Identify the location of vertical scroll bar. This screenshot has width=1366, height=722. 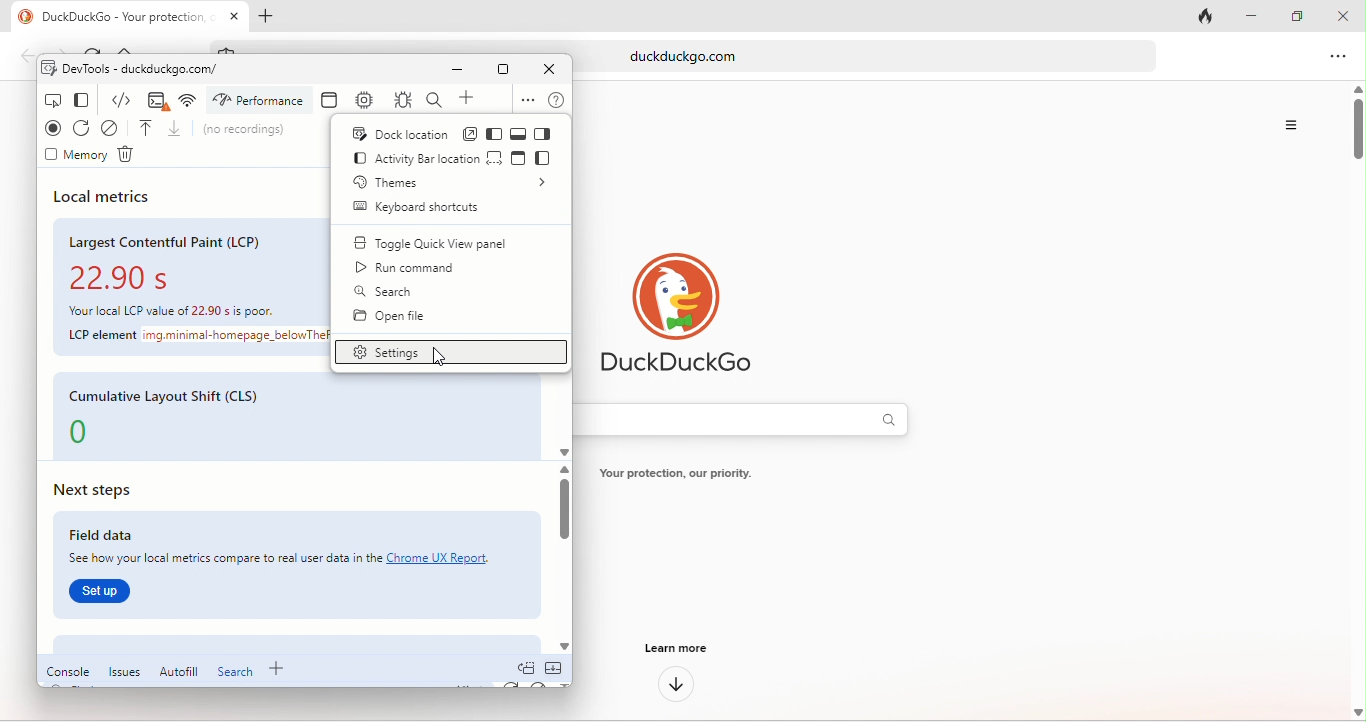
(566, 512).